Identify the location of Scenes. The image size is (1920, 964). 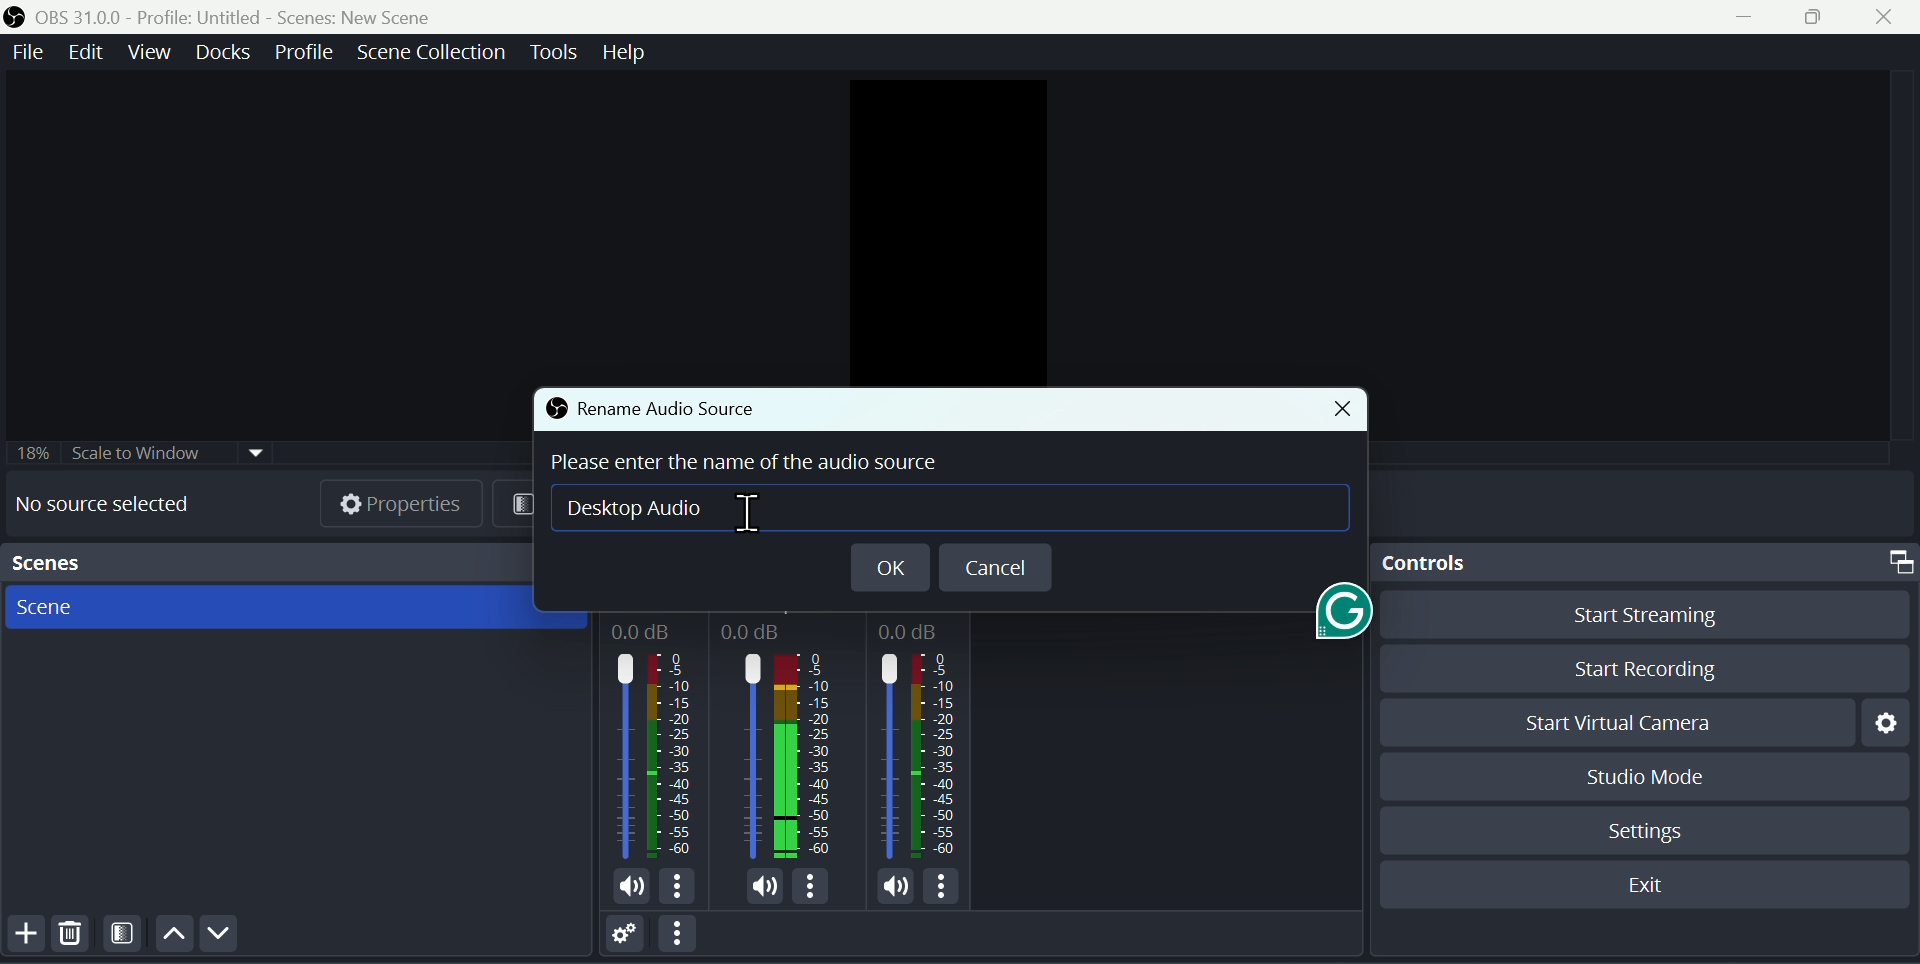
(286, 610).